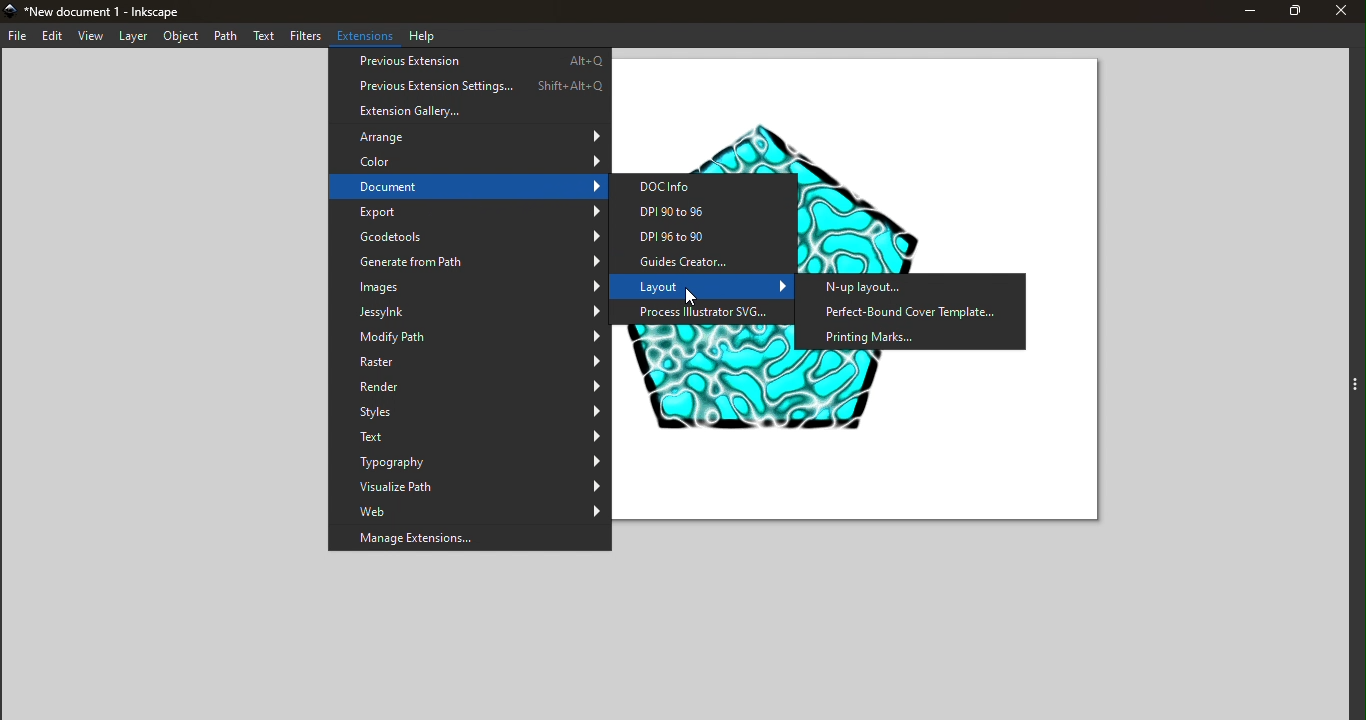  What do you see at coordinates (1240, 12) in the screenshot?
I see `Minimize` at bounding box center [1240, 12].